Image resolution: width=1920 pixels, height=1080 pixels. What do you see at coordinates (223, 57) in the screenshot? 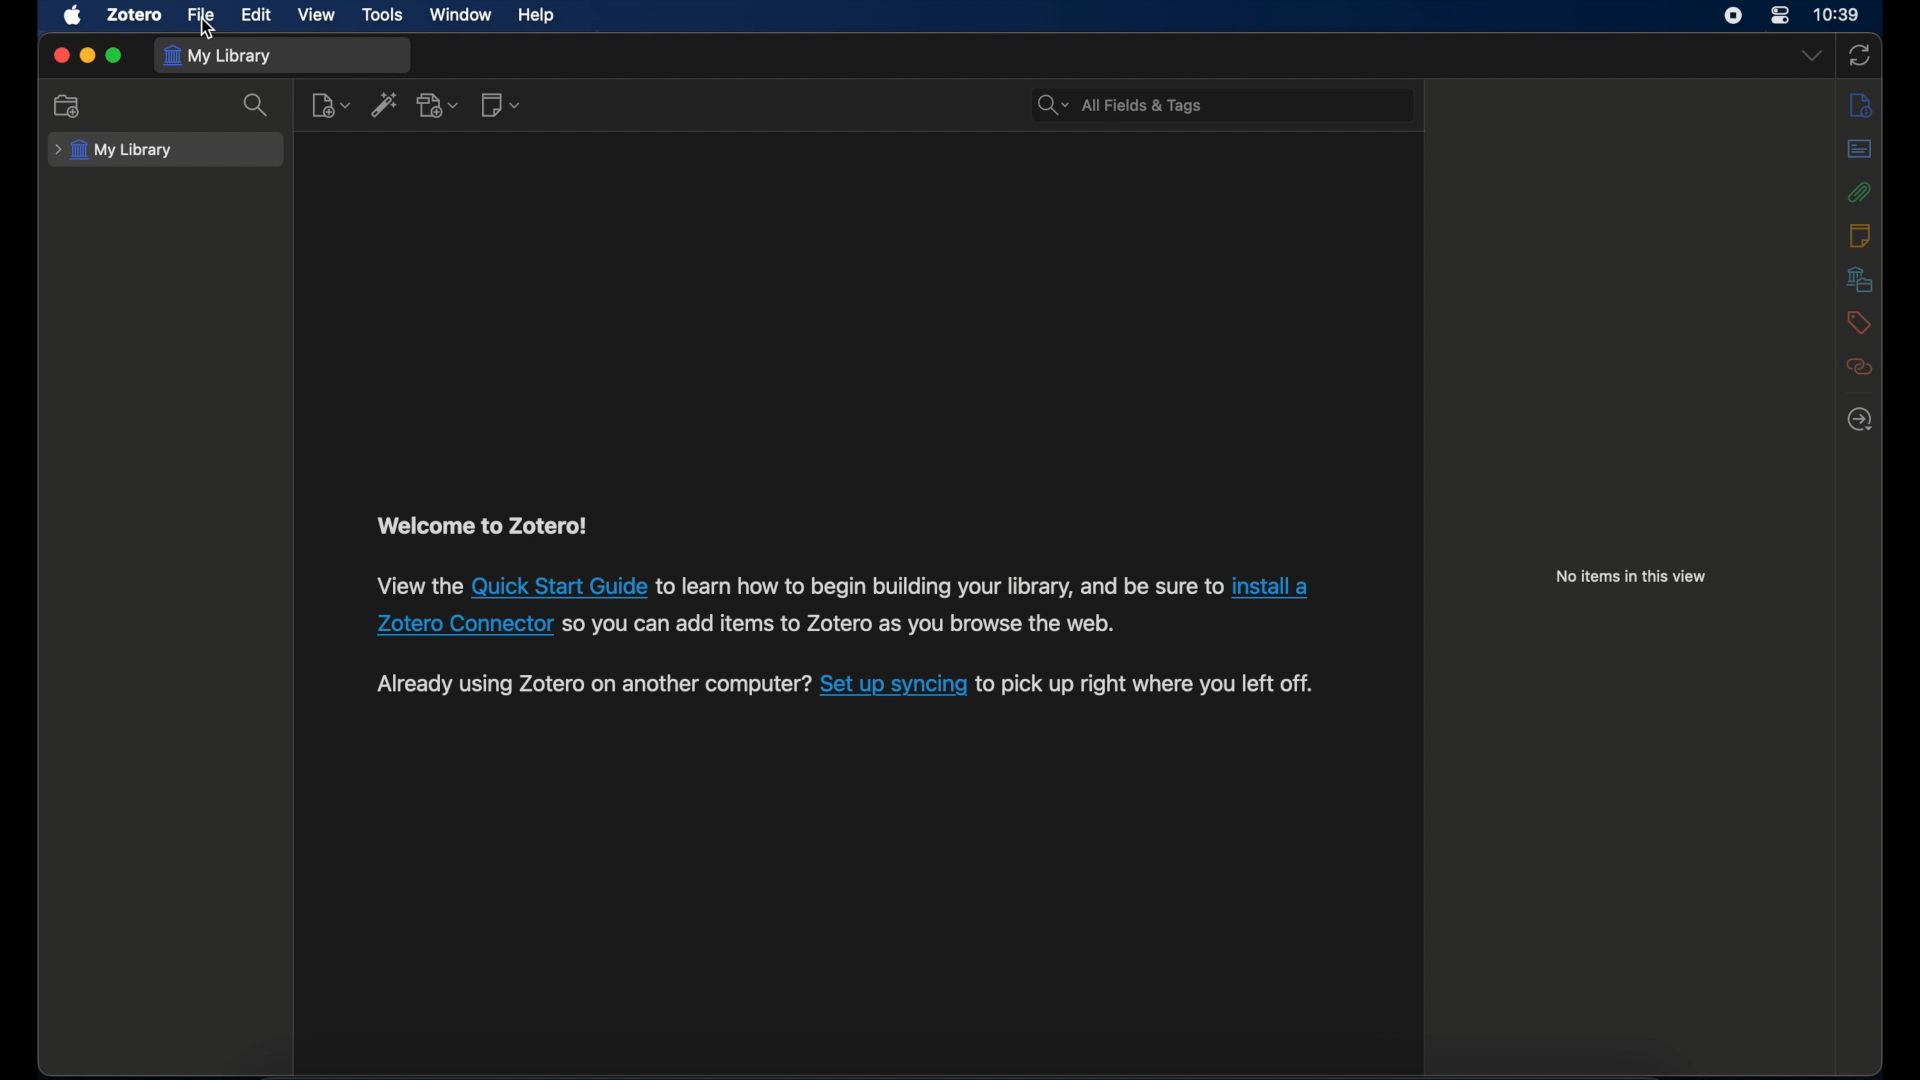
I see `my library` at bounding box center [223, 57].